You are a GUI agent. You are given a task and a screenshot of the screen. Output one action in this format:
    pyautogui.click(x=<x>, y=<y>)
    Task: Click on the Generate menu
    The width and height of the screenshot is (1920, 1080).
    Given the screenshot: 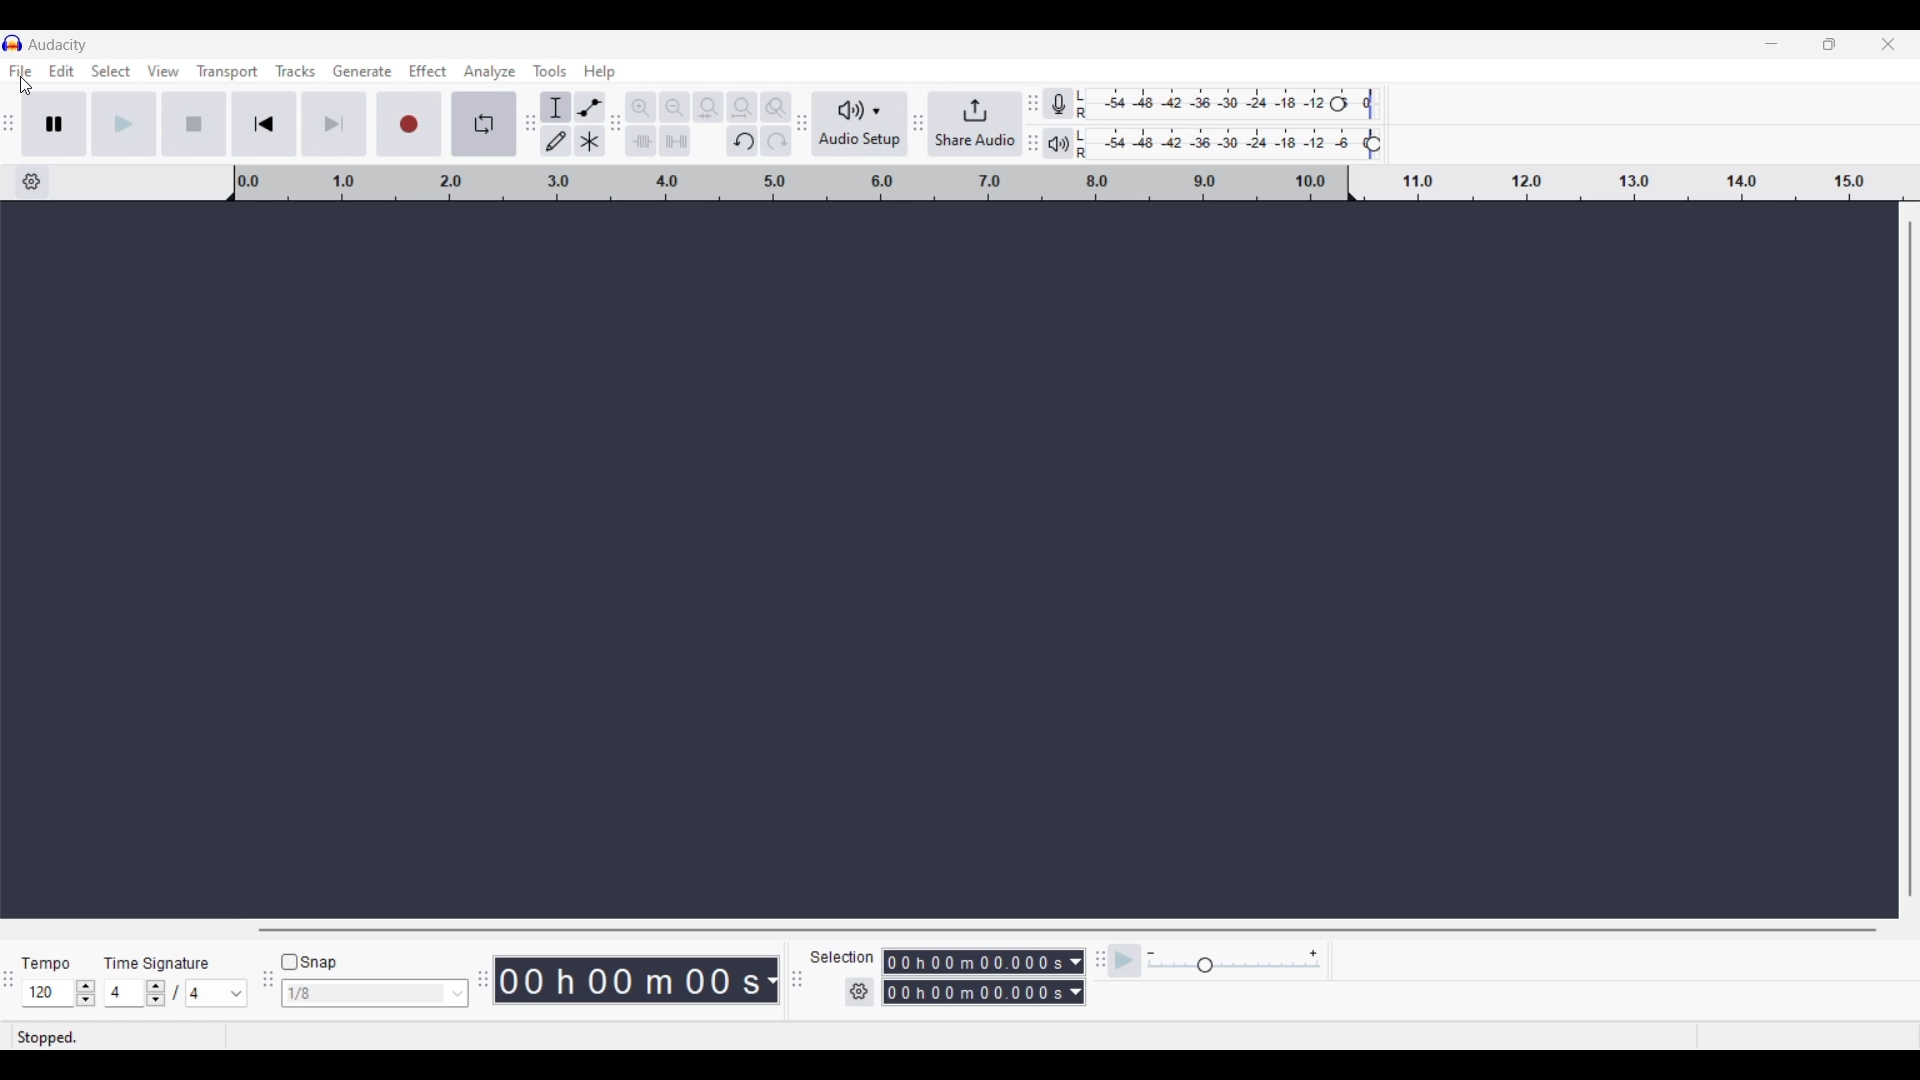 What is the action you would take?
    pyautogui.click(x=363, y=71)
    